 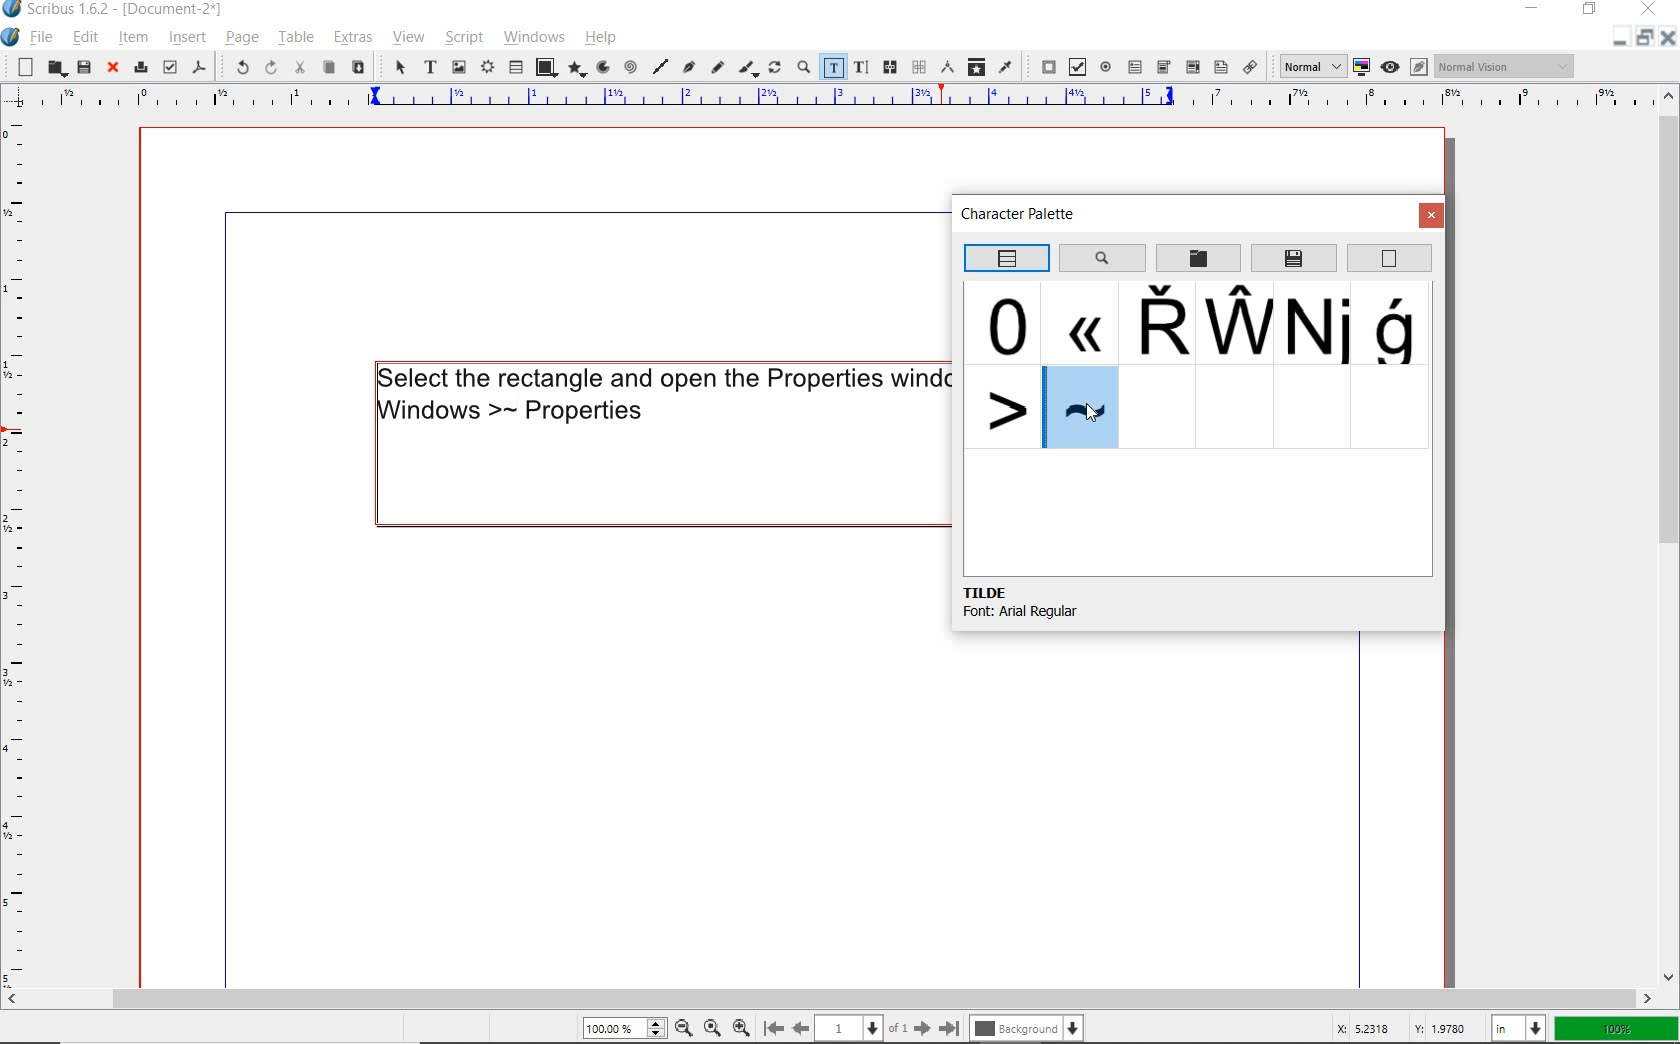 What do you see at coordinates (602, 67) in the screenshot?
I see `arc` at bounding box center [602, 67].